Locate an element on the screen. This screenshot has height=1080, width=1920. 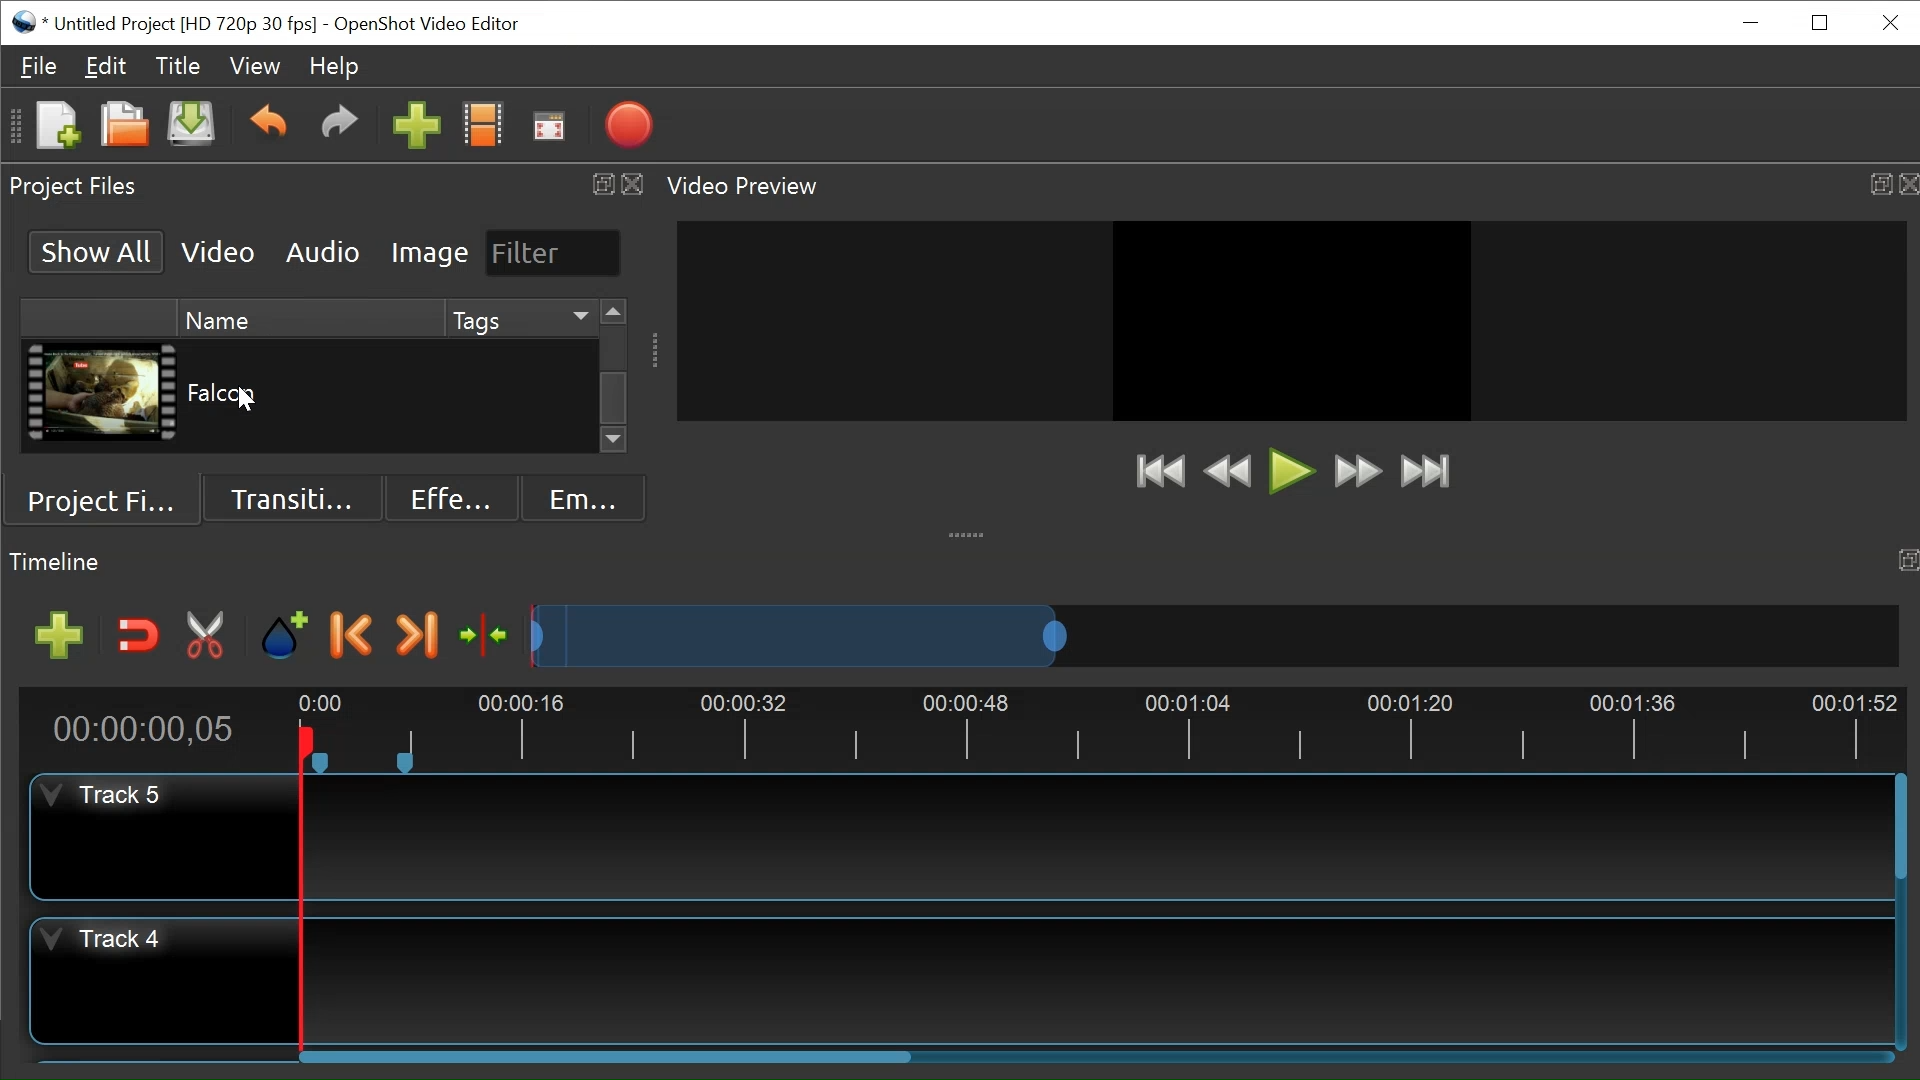
Marker is located at coordinates (286, 636).